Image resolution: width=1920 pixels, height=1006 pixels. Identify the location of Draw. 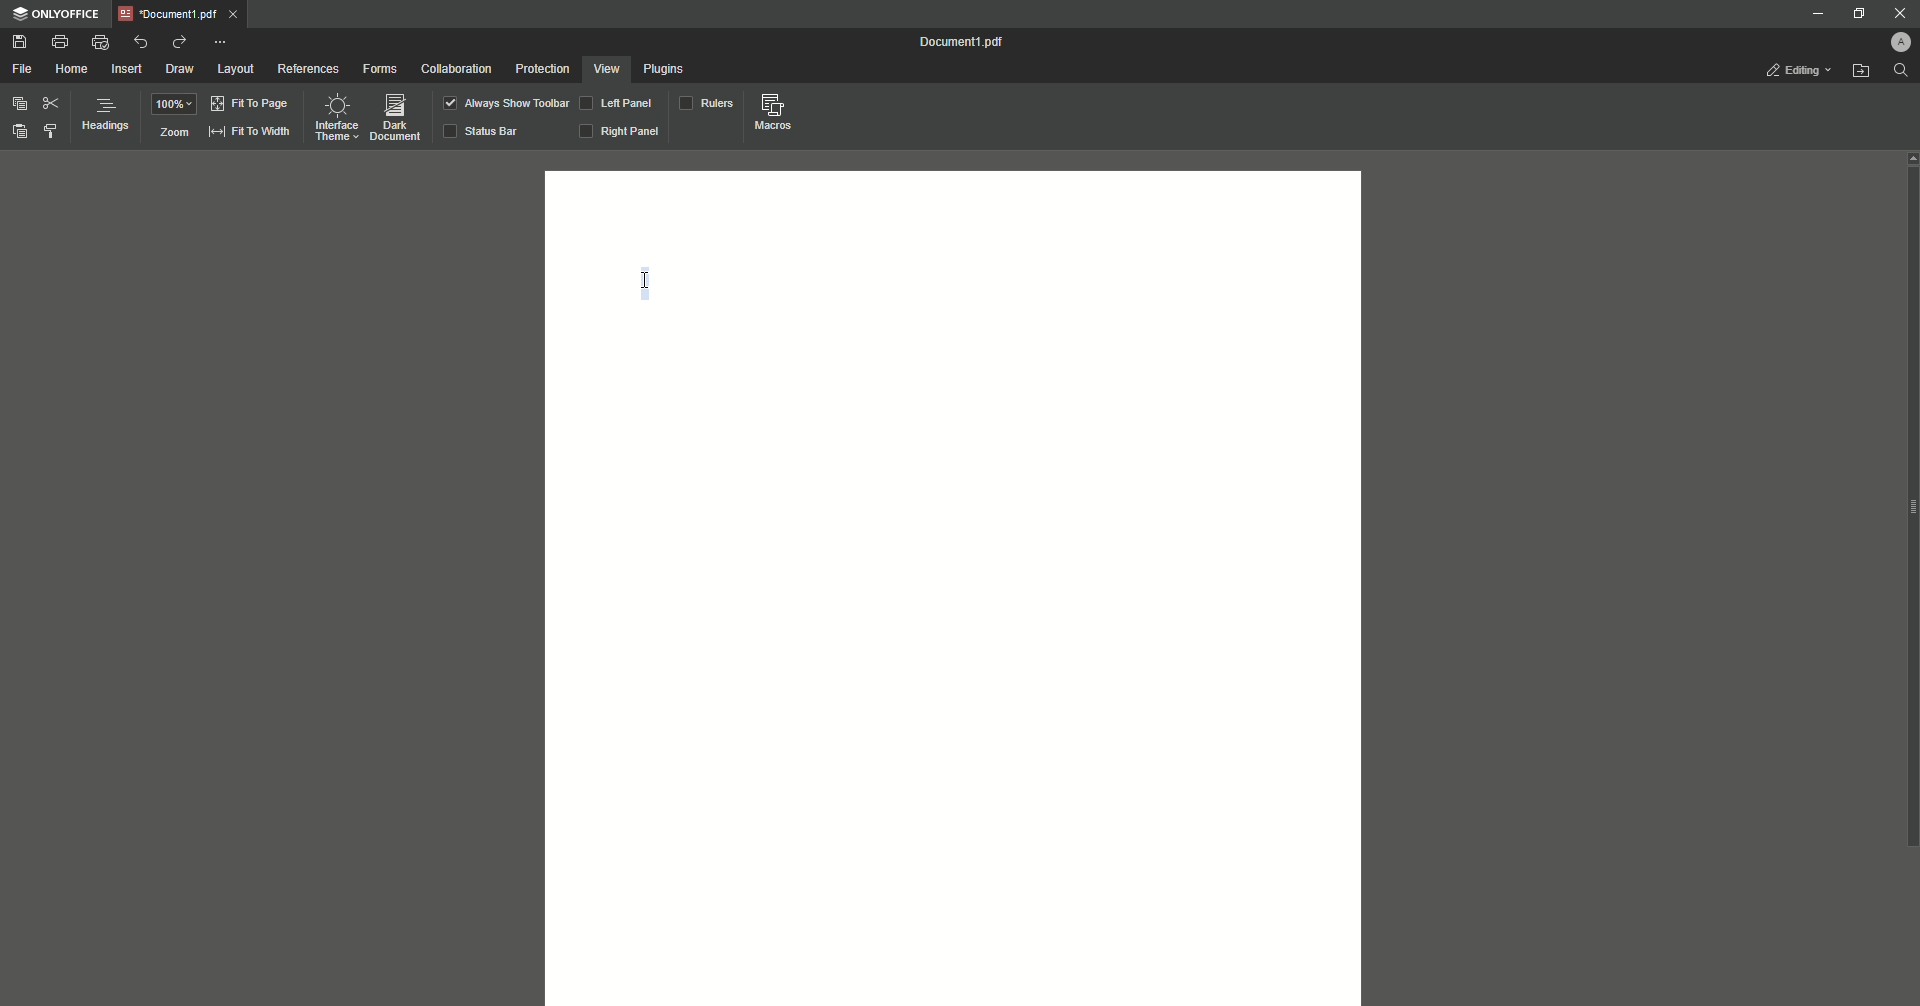
(181, 69).